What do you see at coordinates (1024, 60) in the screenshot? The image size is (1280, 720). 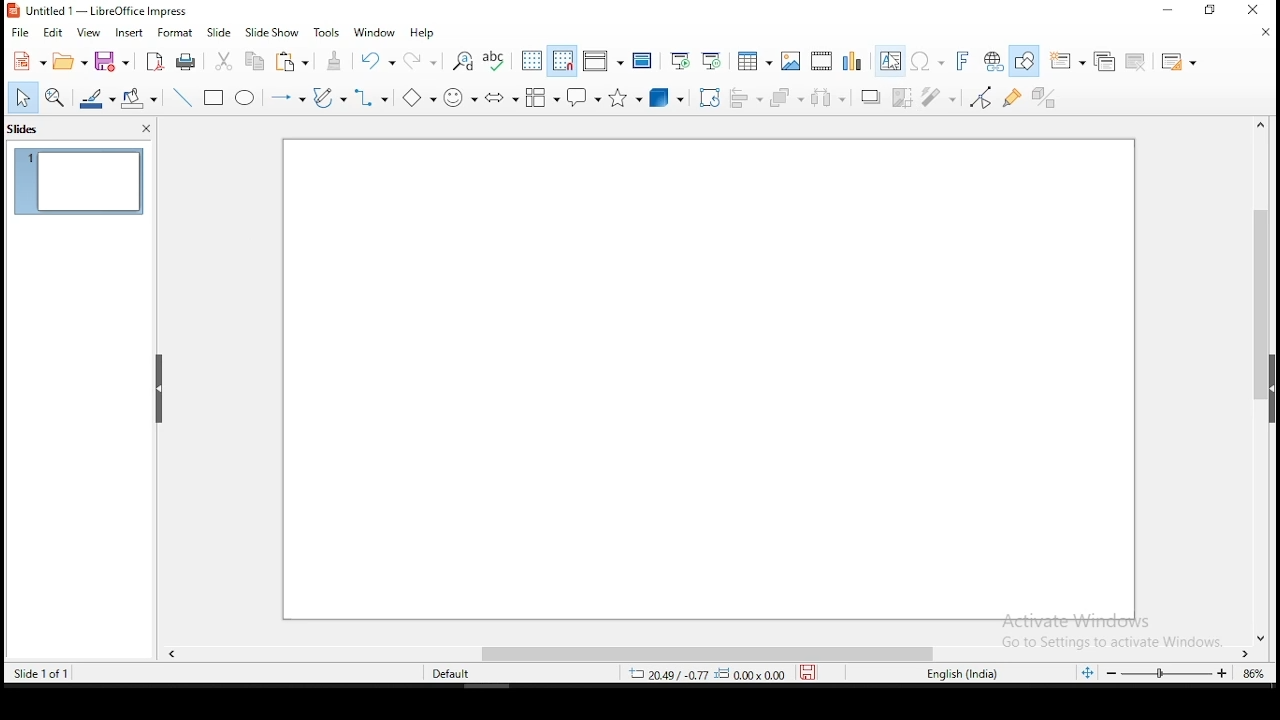 I see `show draw functions` at bounding box center [1024, 60].